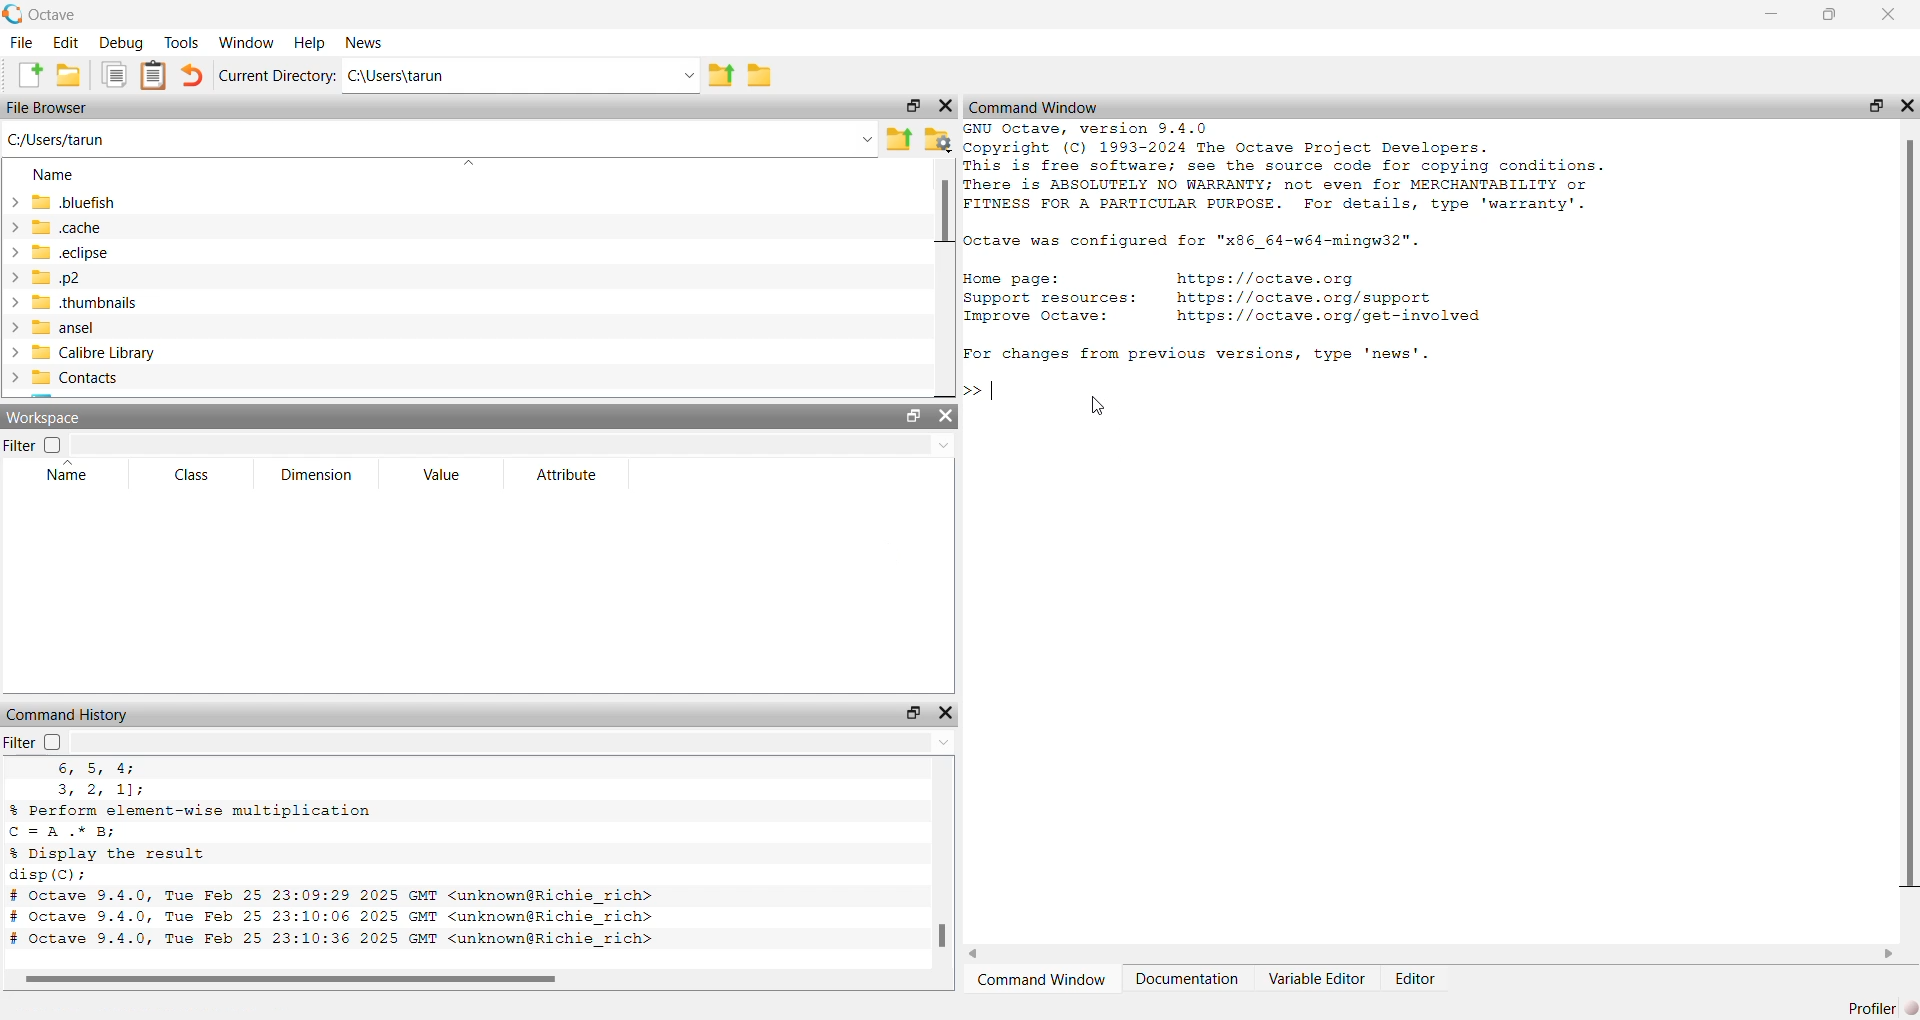  Describe the element at coordinates (988, 393) in the screenshot. I see `Typing indicator` at that location.